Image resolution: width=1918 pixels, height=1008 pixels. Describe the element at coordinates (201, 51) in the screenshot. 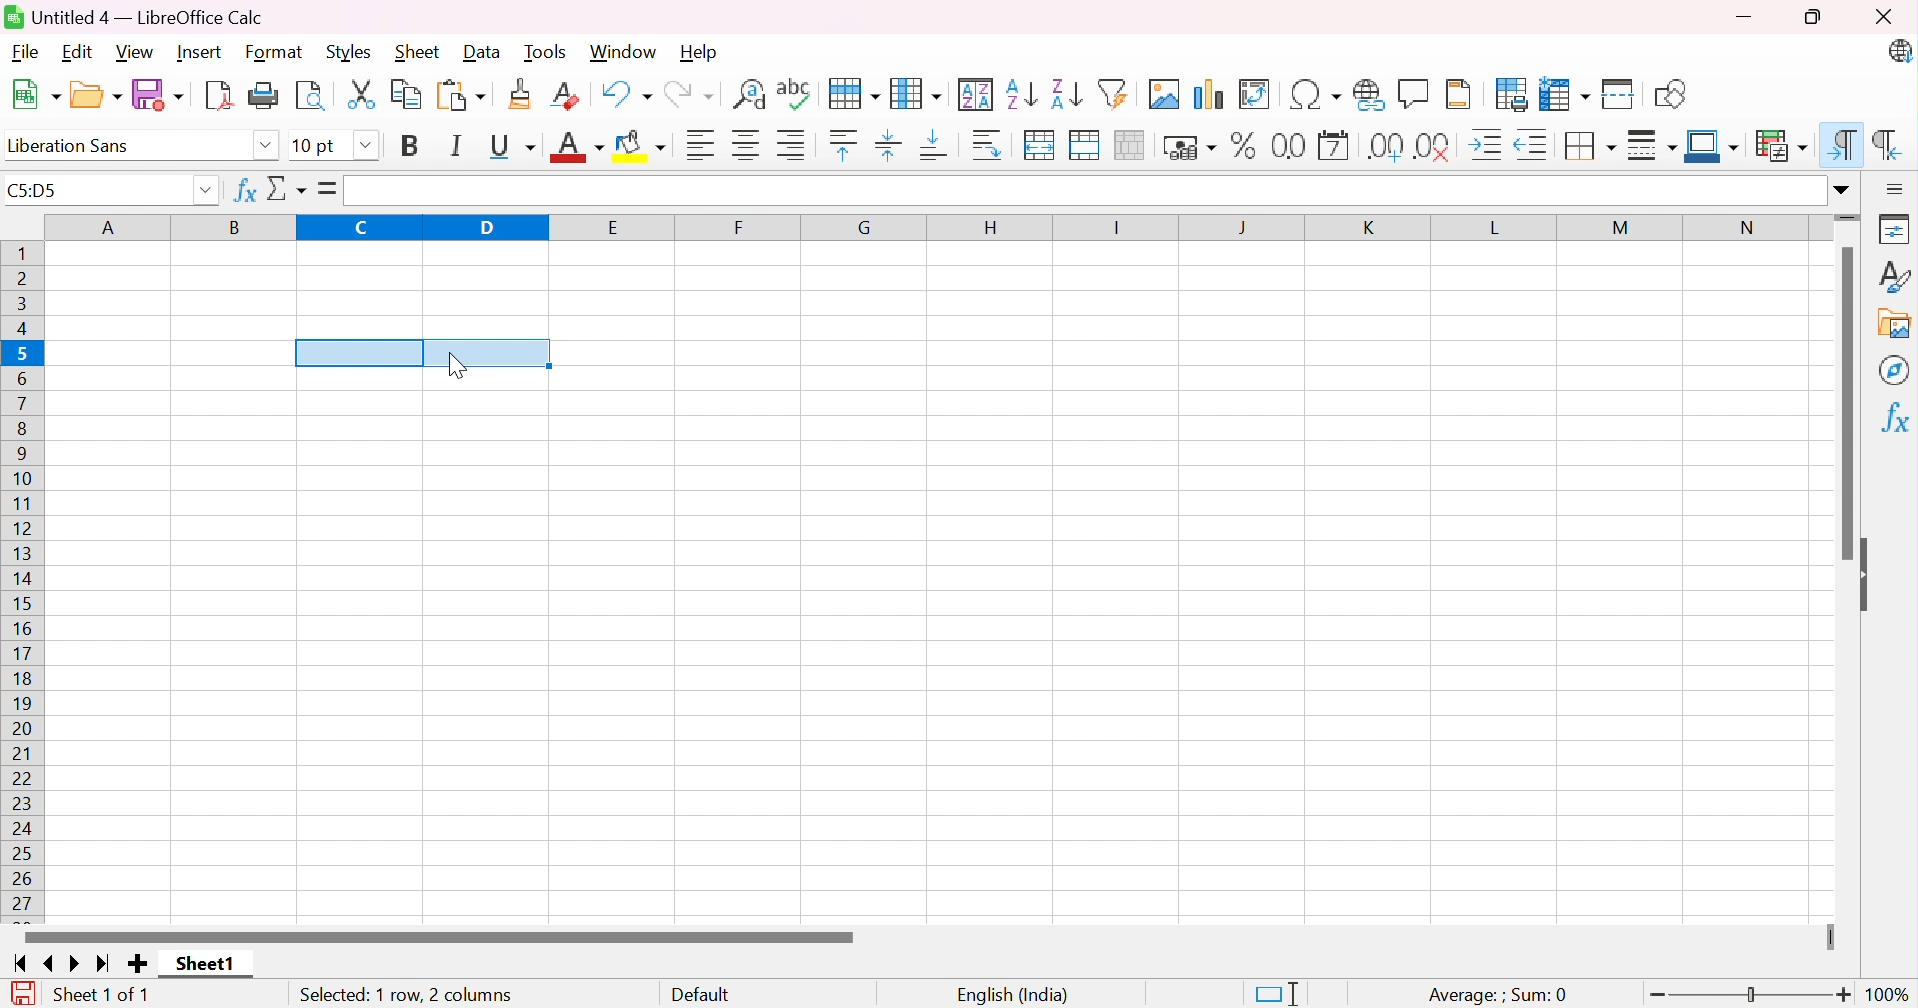

I see `Insert` at that location.